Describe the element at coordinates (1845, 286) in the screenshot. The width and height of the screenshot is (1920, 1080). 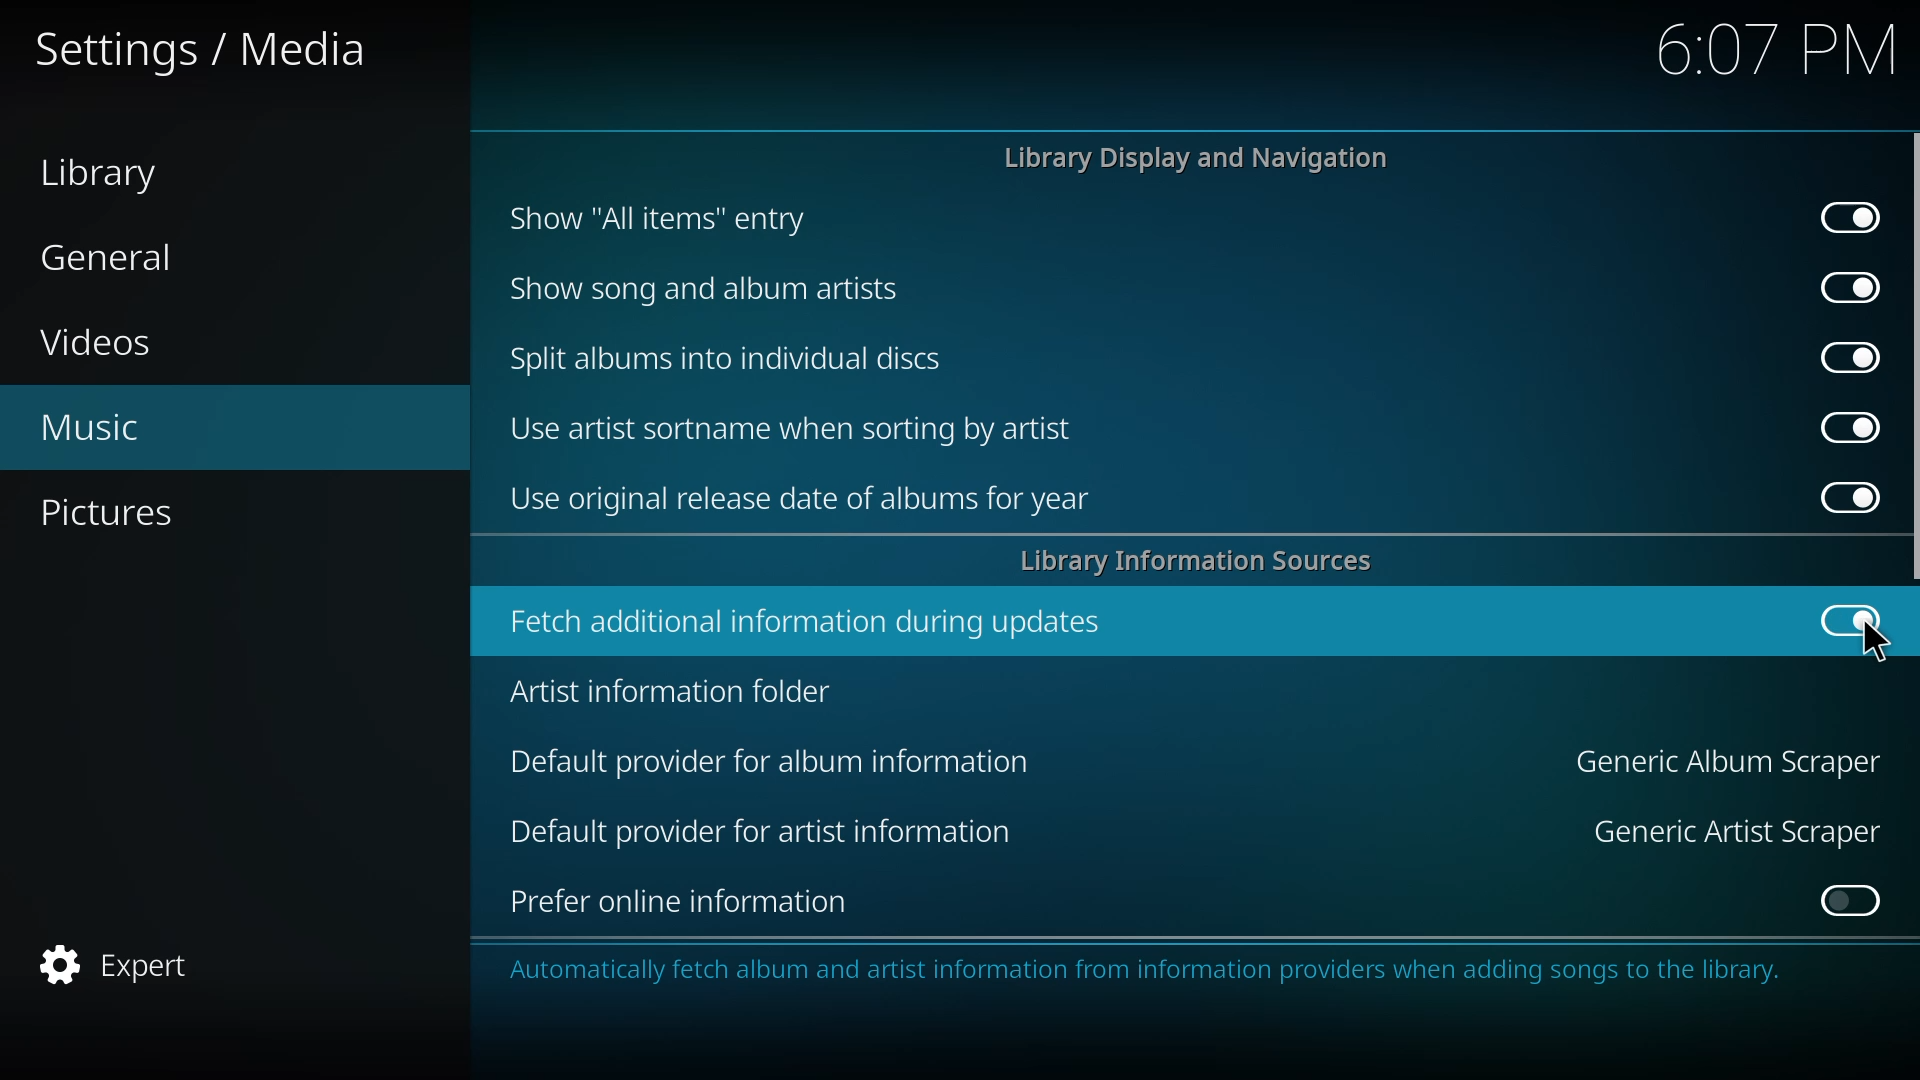
I see `enabled` at that location.